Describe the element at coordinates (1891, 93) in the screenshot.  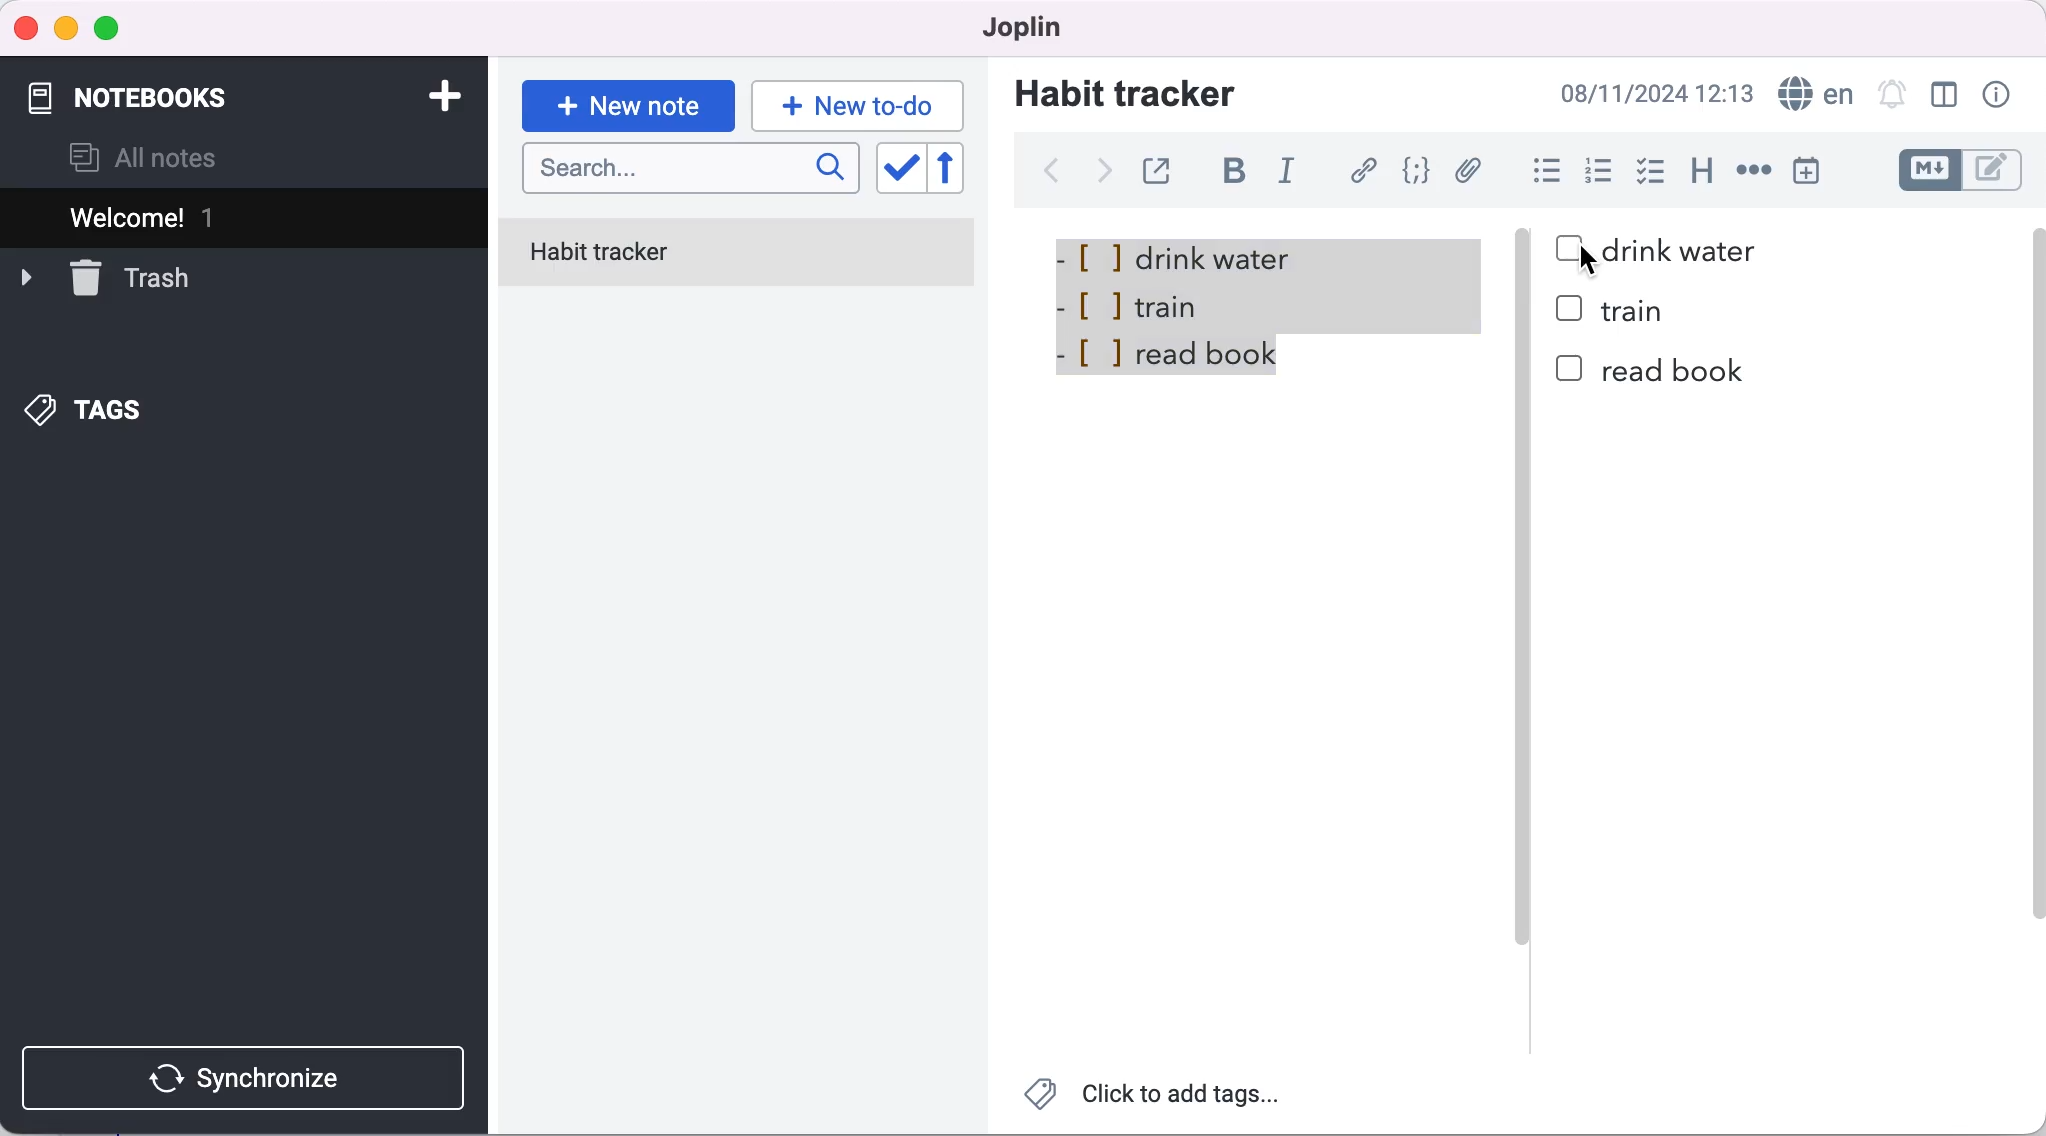
I see `set alarm` at that location.